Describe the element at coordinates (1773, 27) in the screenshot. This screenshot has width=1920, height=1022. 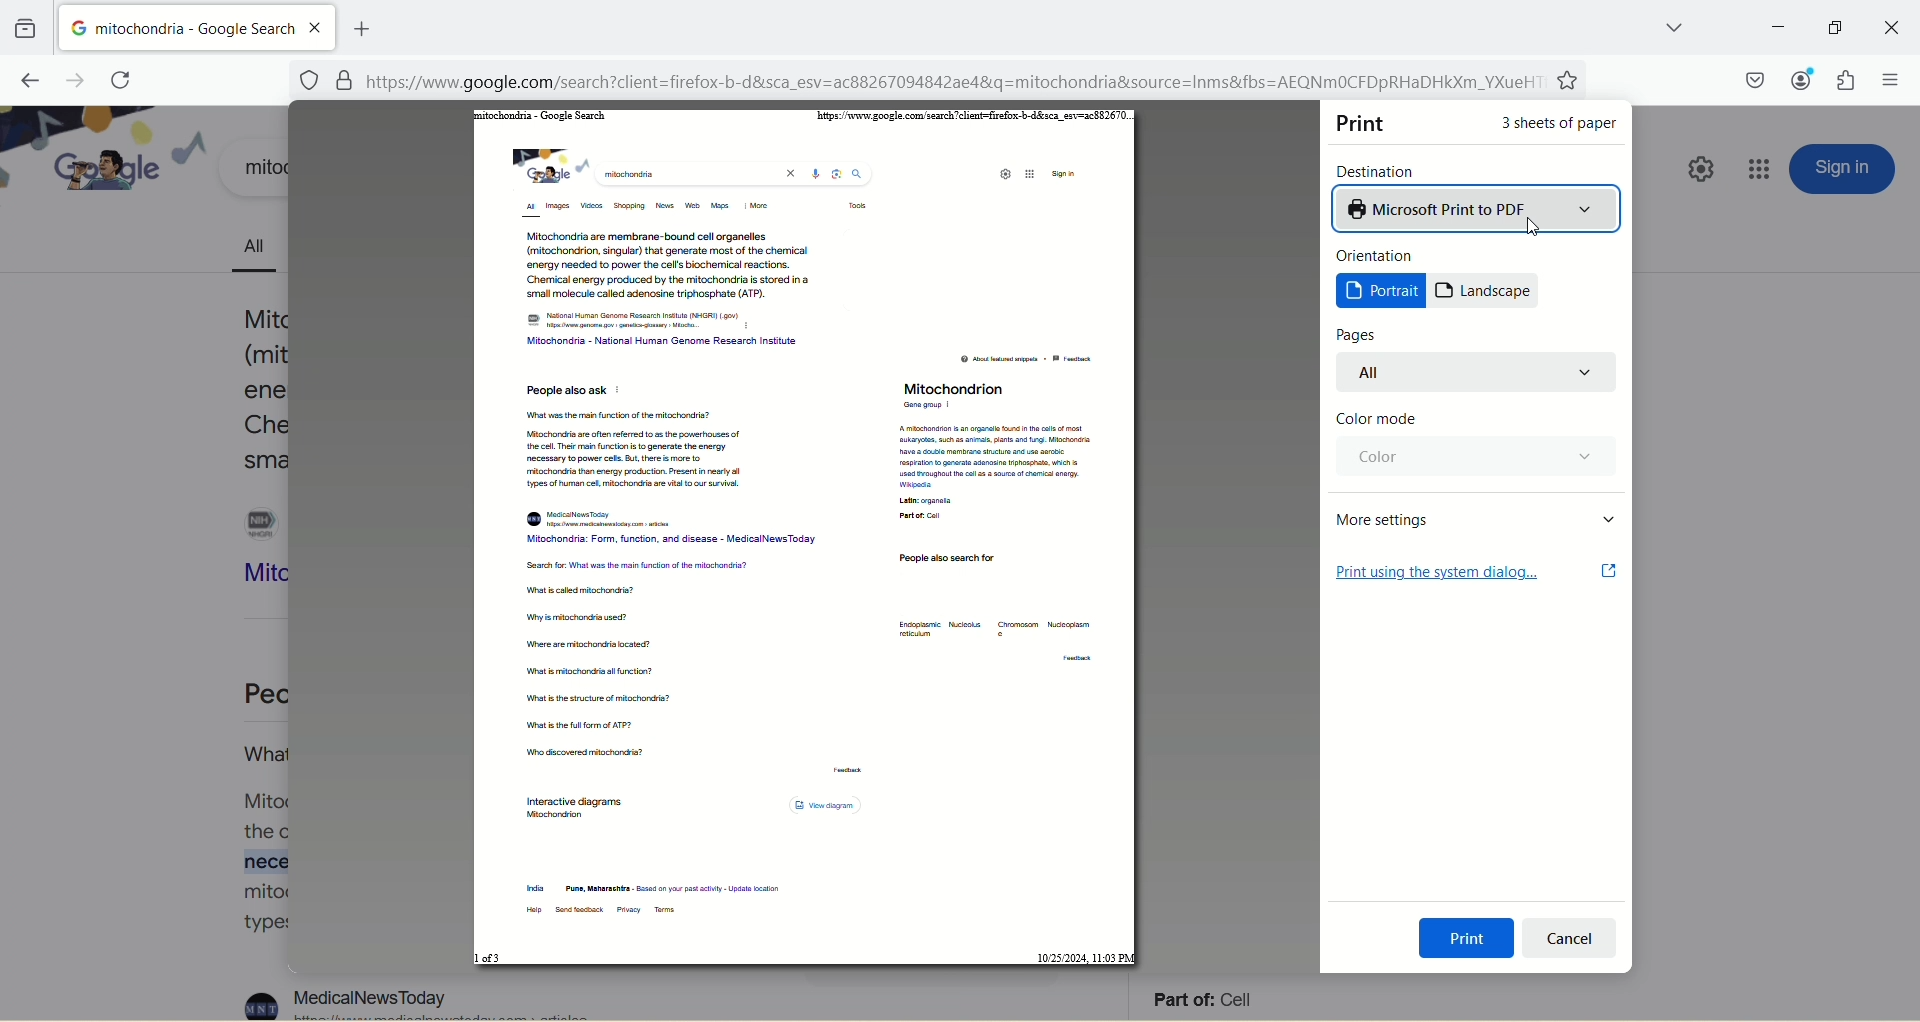
I see `minimize` at that location.